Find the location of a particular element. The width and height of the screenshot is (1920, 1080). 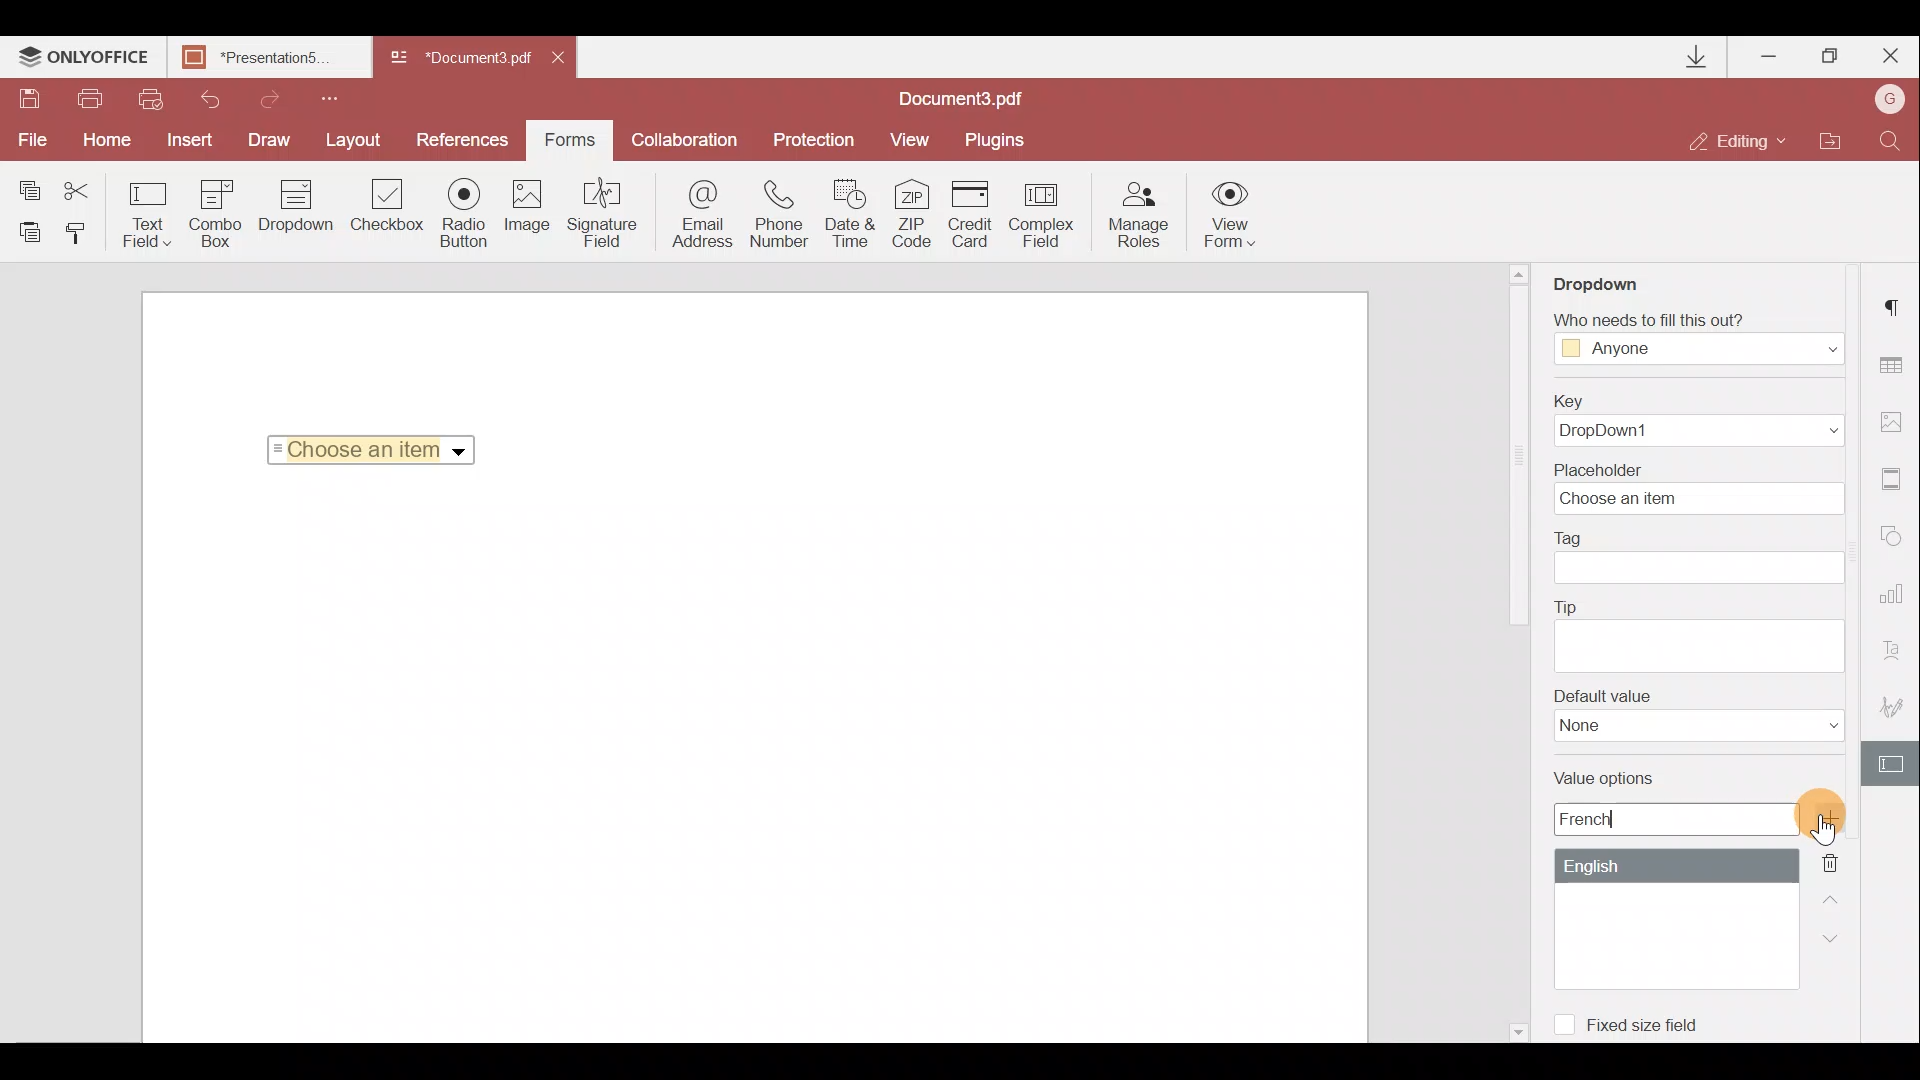

Presentation5 is located at coordinates (265, 59).